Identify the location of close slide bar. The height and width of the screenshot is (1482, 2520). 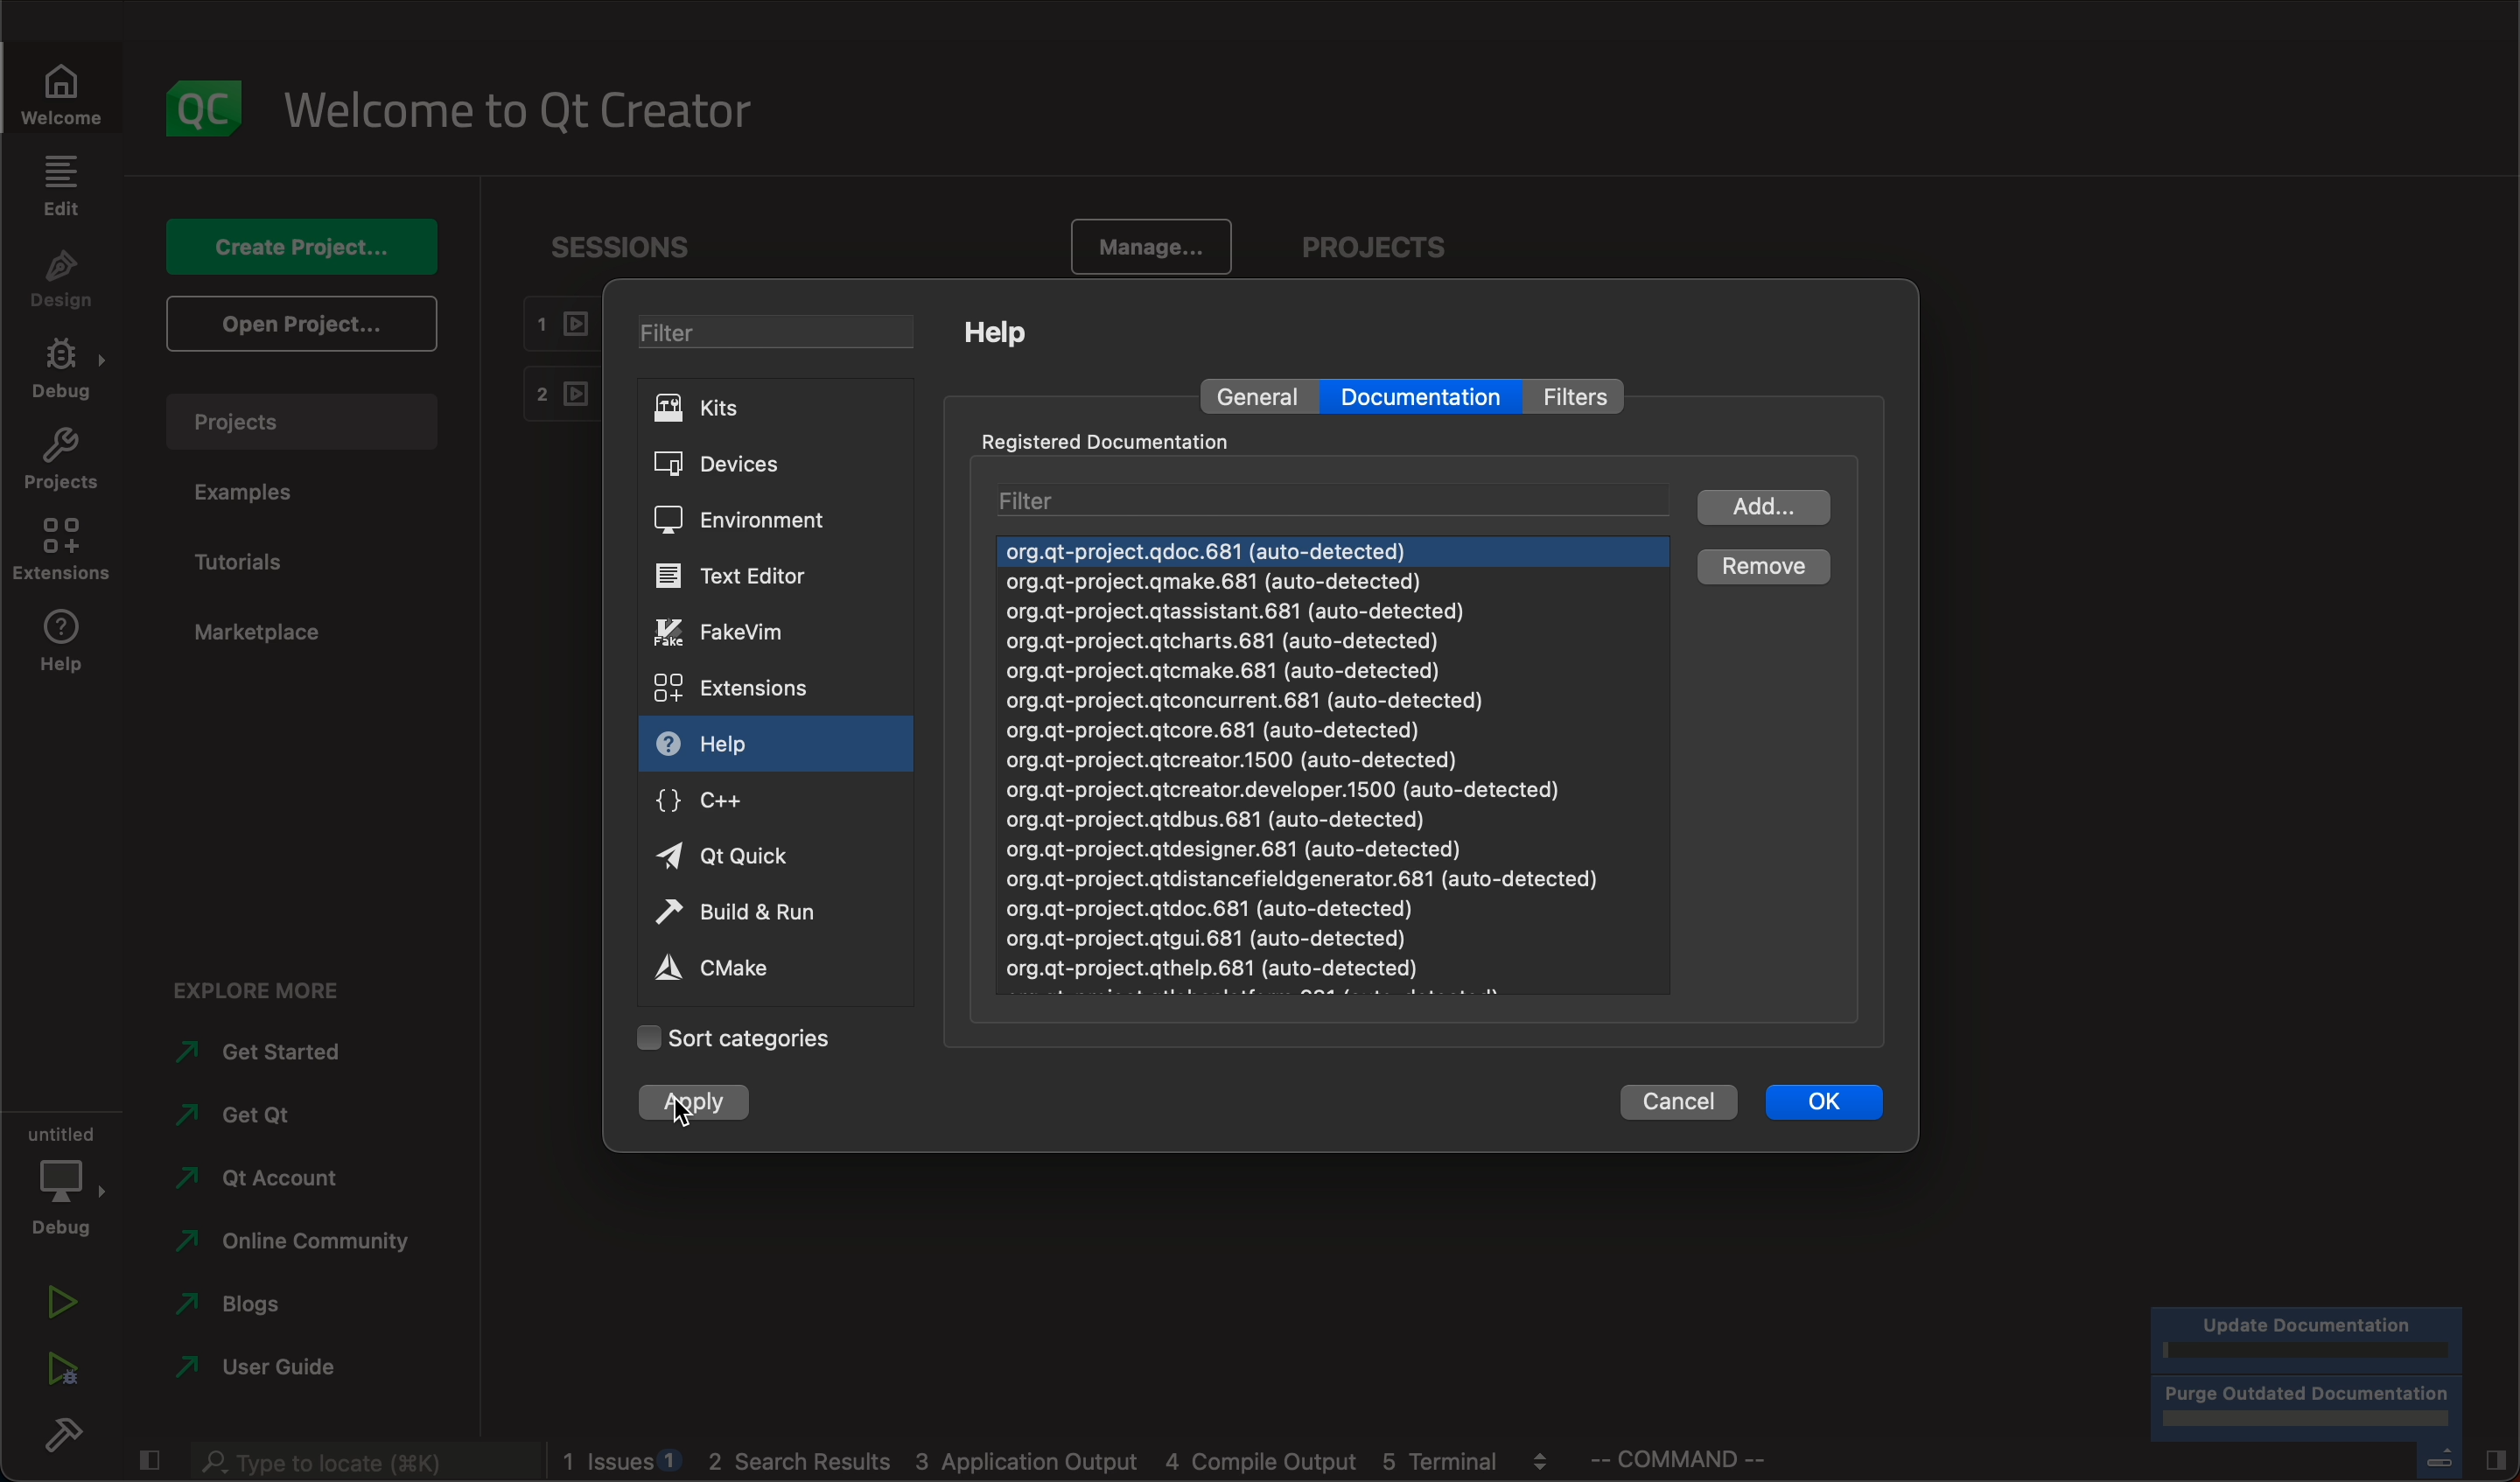
(2451, 1461).